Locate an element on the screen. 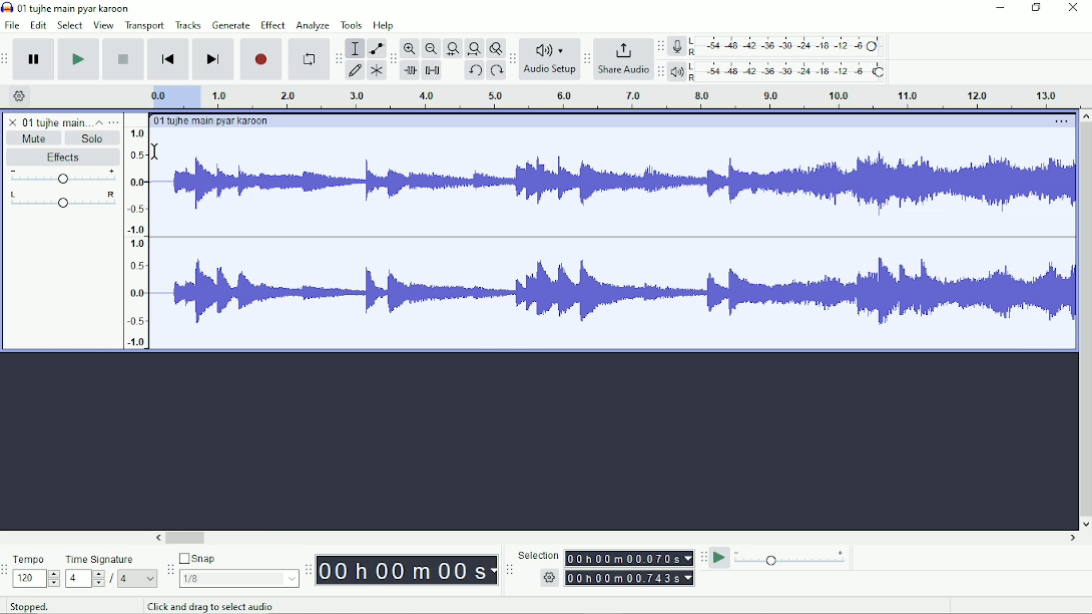 The image size is (1092, 614). Playback speed is located at coordinates (791, 560).